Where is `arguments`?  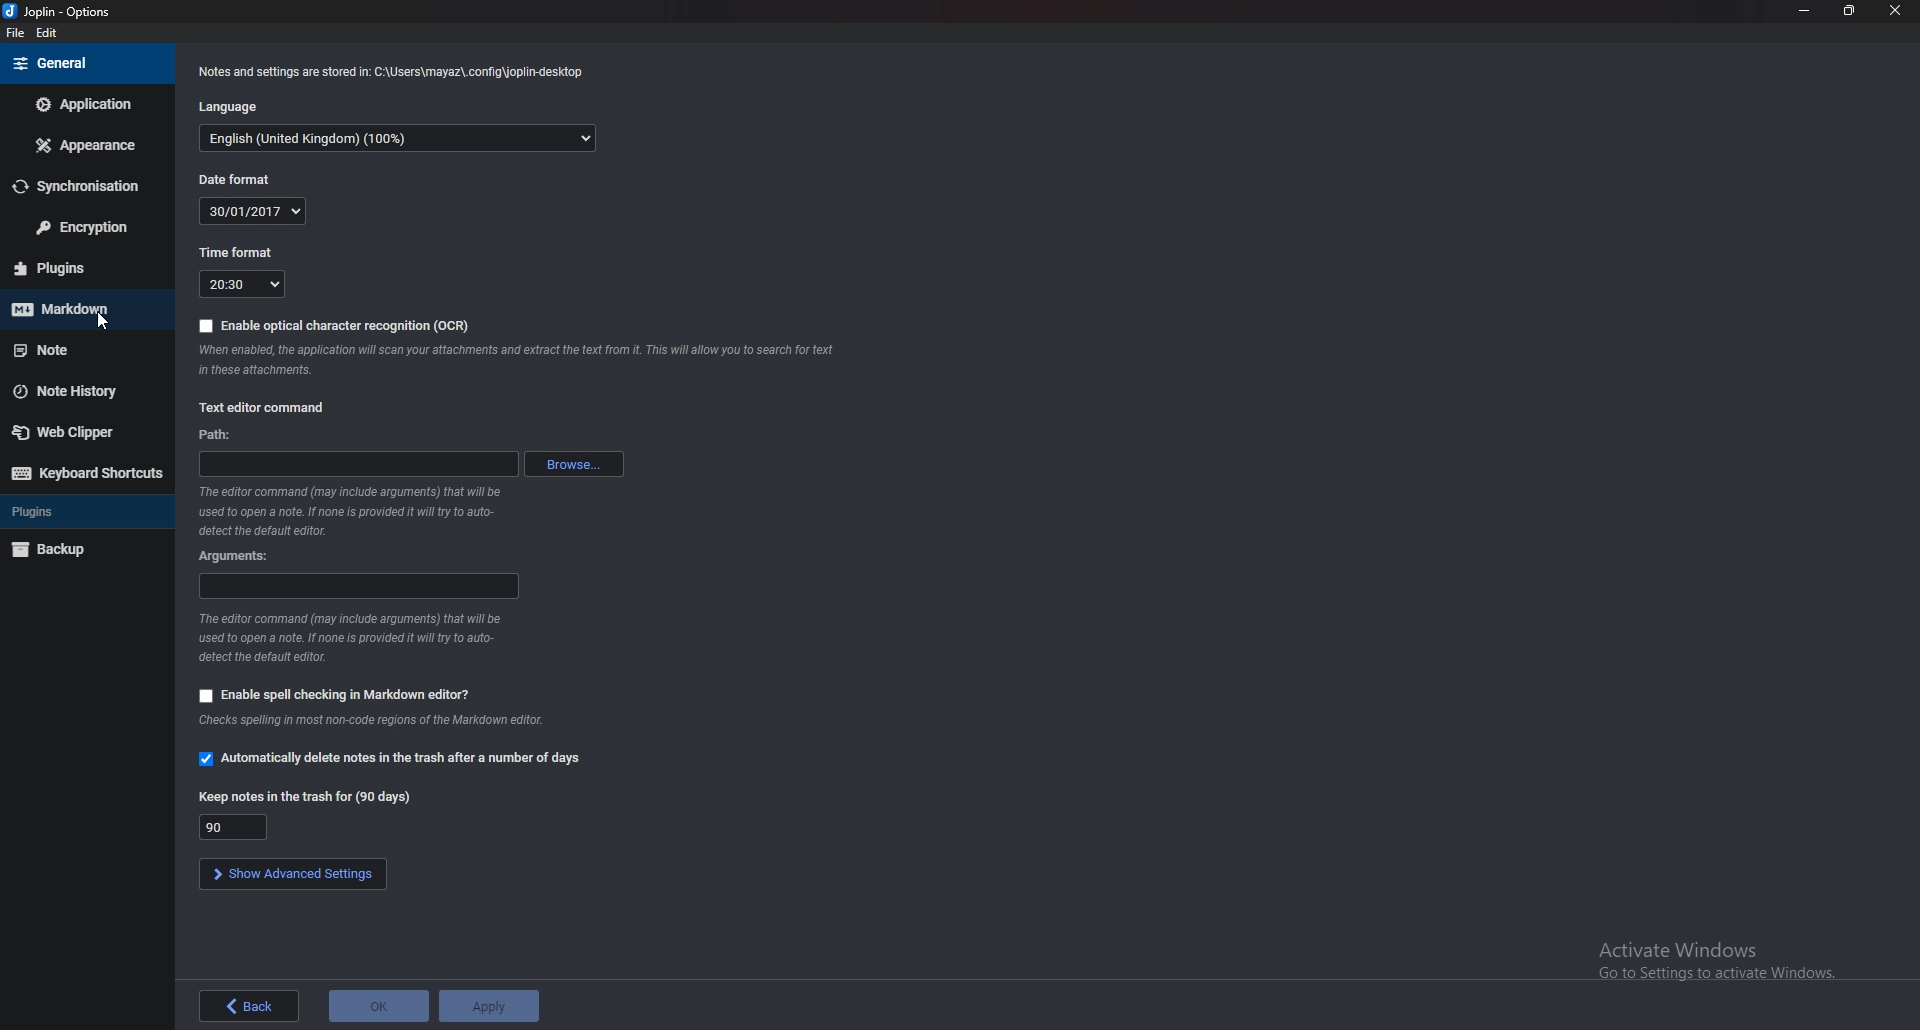 arguments is located at coordinates (233, 558).